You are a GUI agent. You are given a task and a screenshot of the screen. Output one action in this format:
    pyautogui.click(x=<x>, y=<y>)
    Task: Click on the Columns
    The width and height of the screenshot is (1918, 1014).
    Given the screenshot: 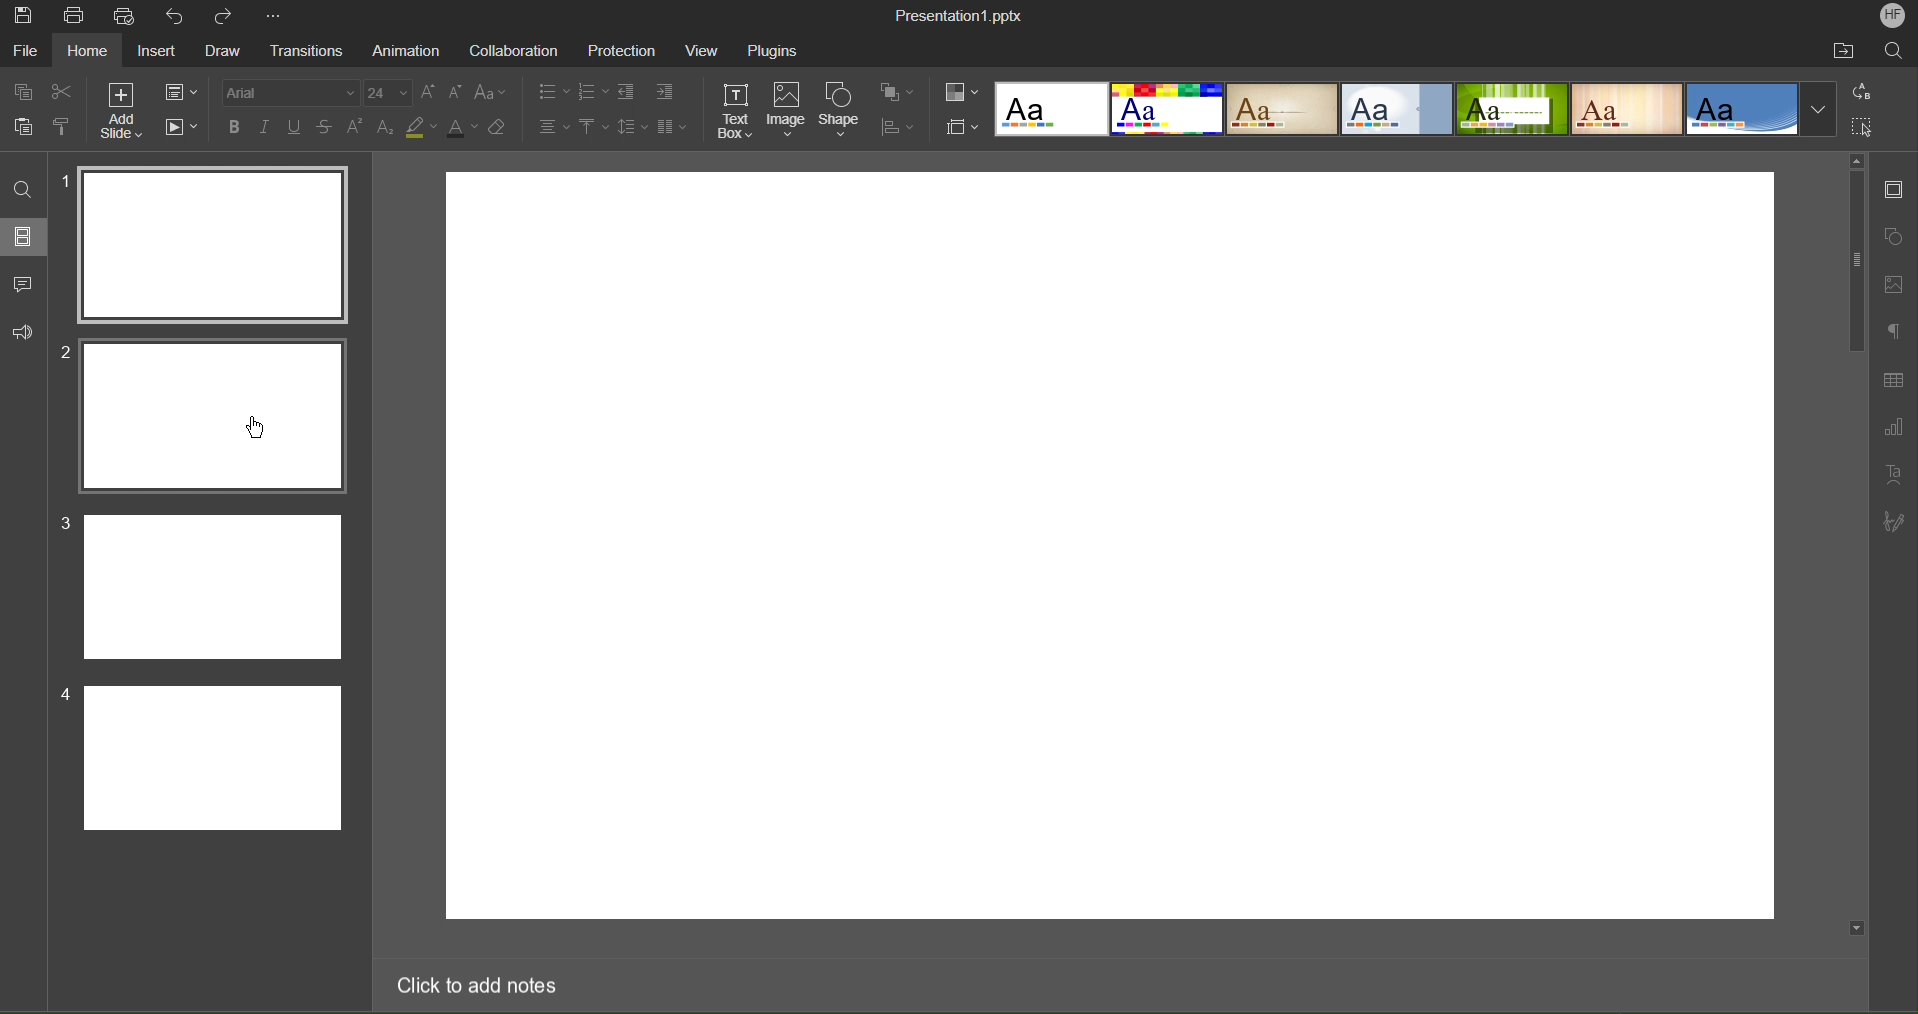 What is the action you would take?
    pyautogui.click(x=669, y=124)
    